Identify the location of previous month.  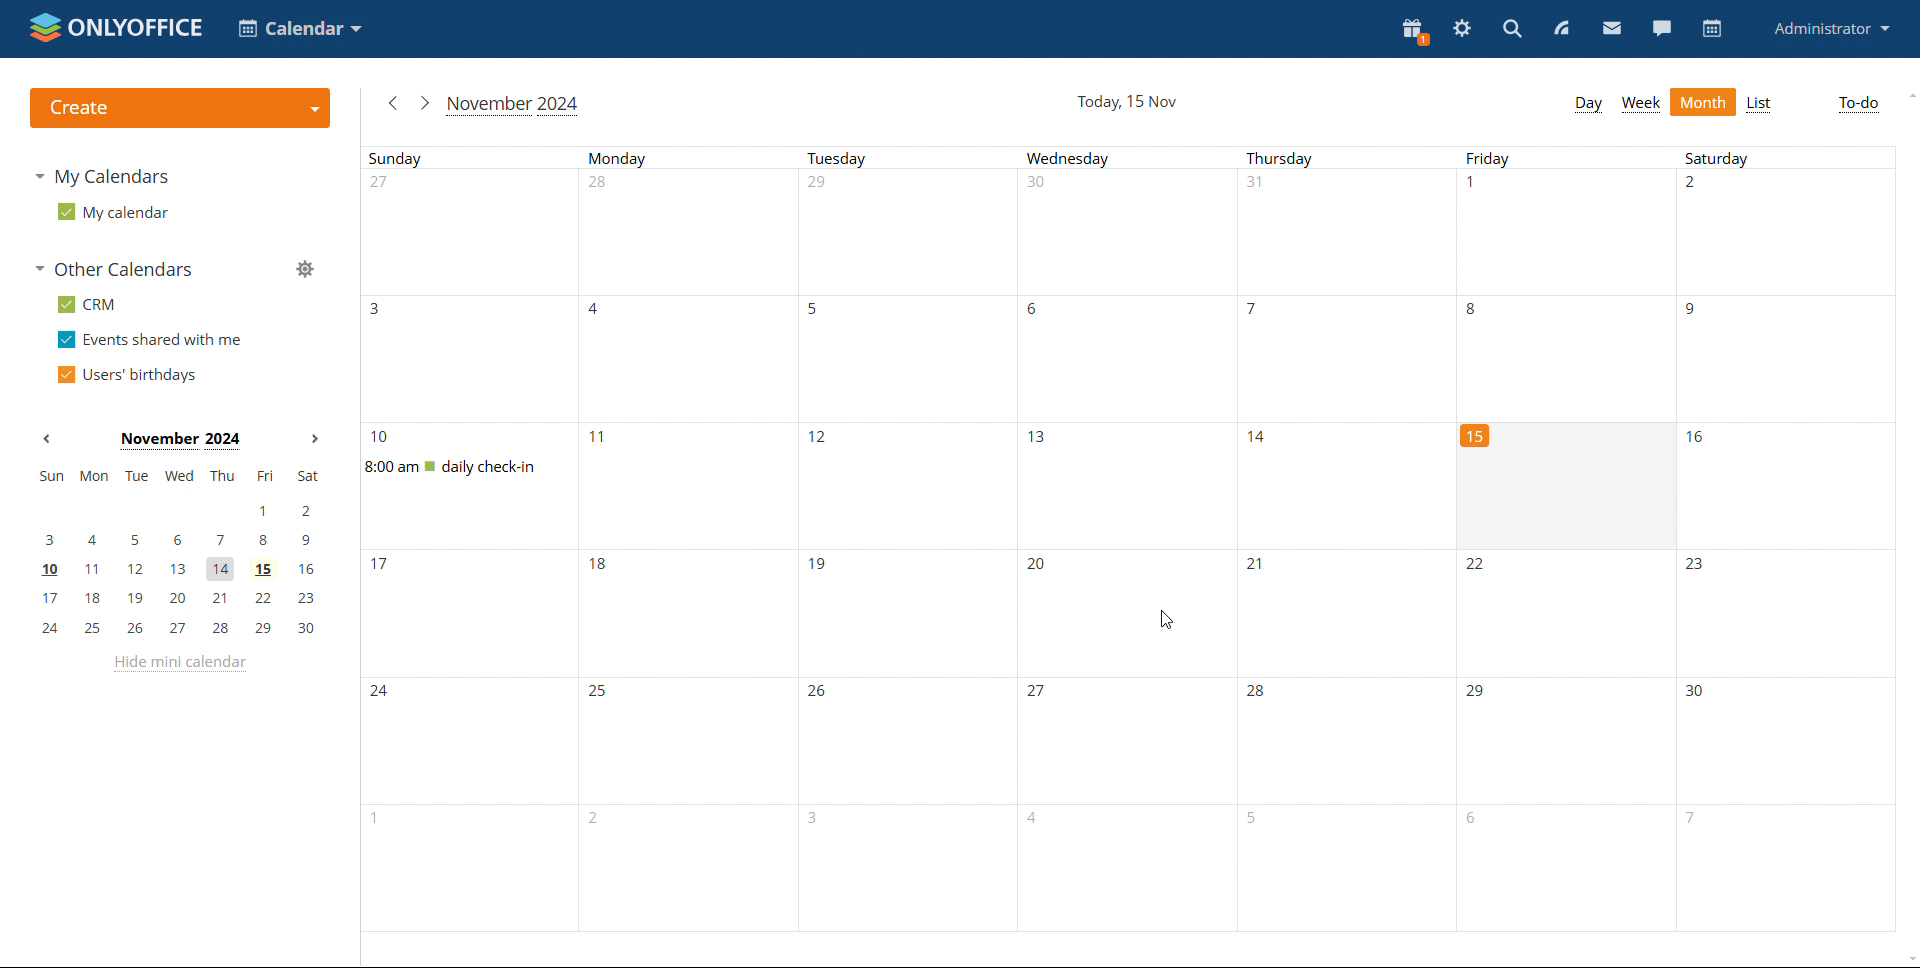
(45, 440).